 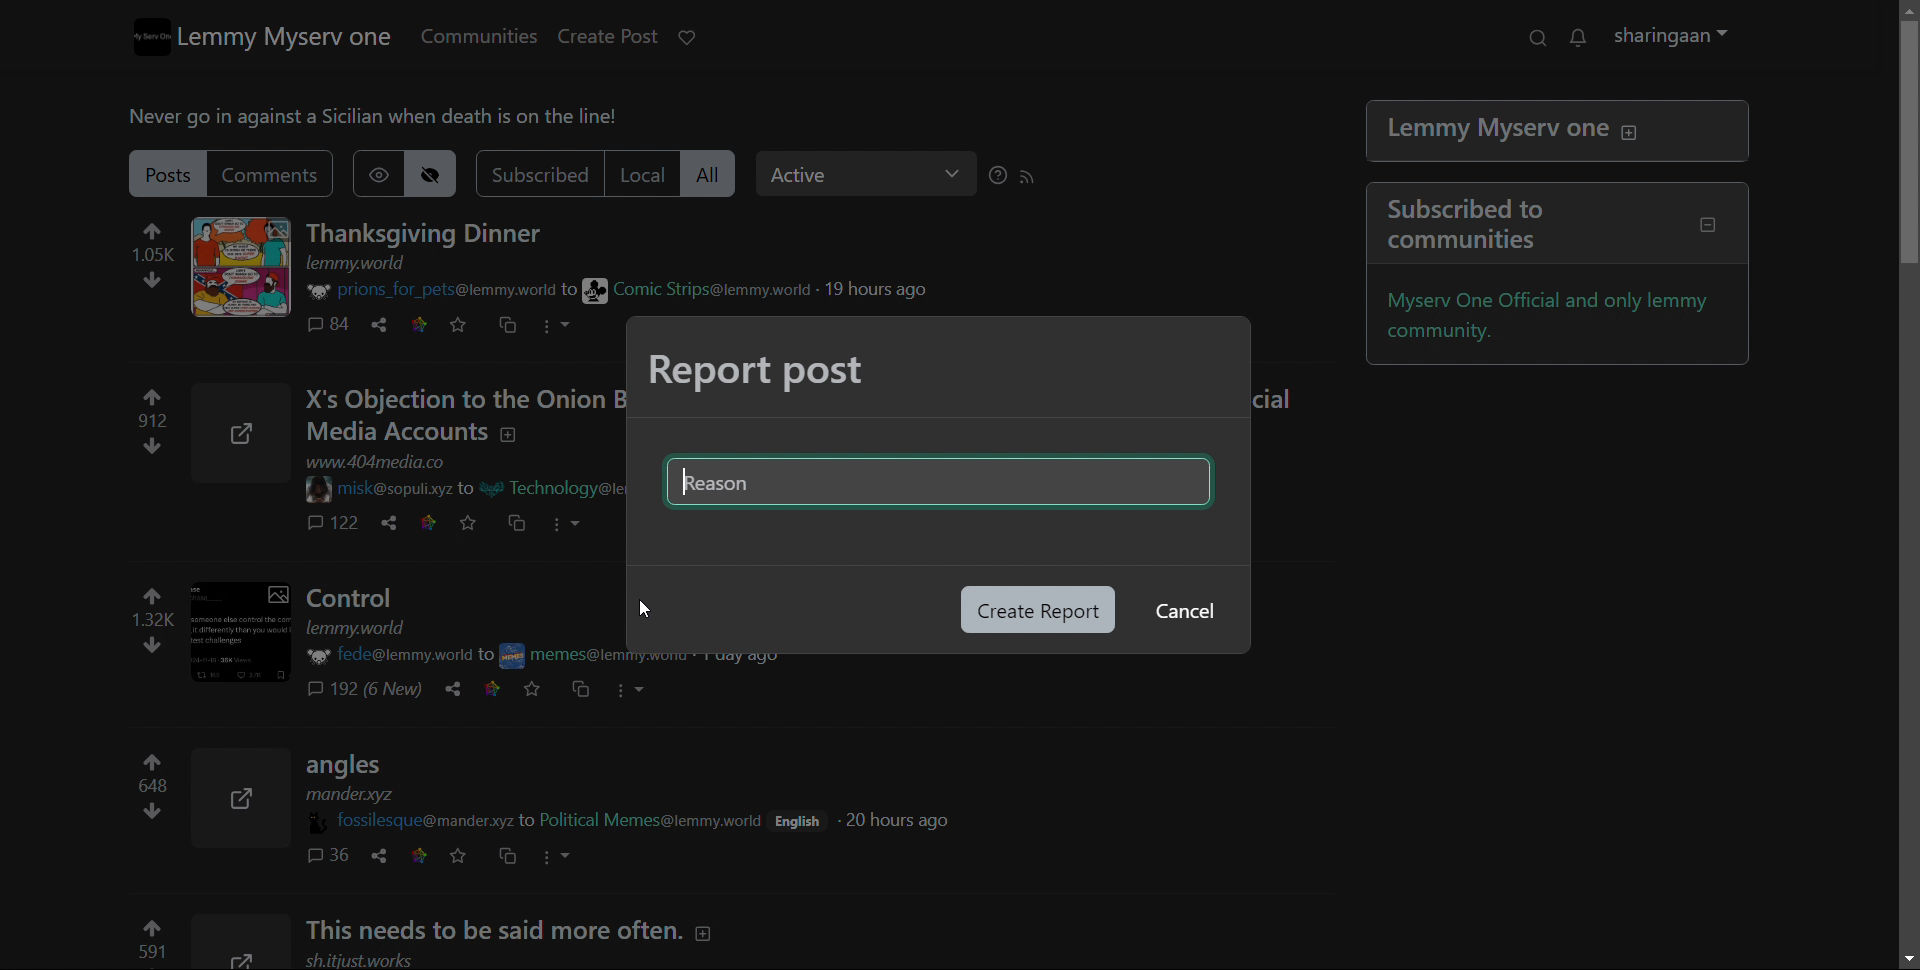 I want to click on comments, so click(x=336, y=856).